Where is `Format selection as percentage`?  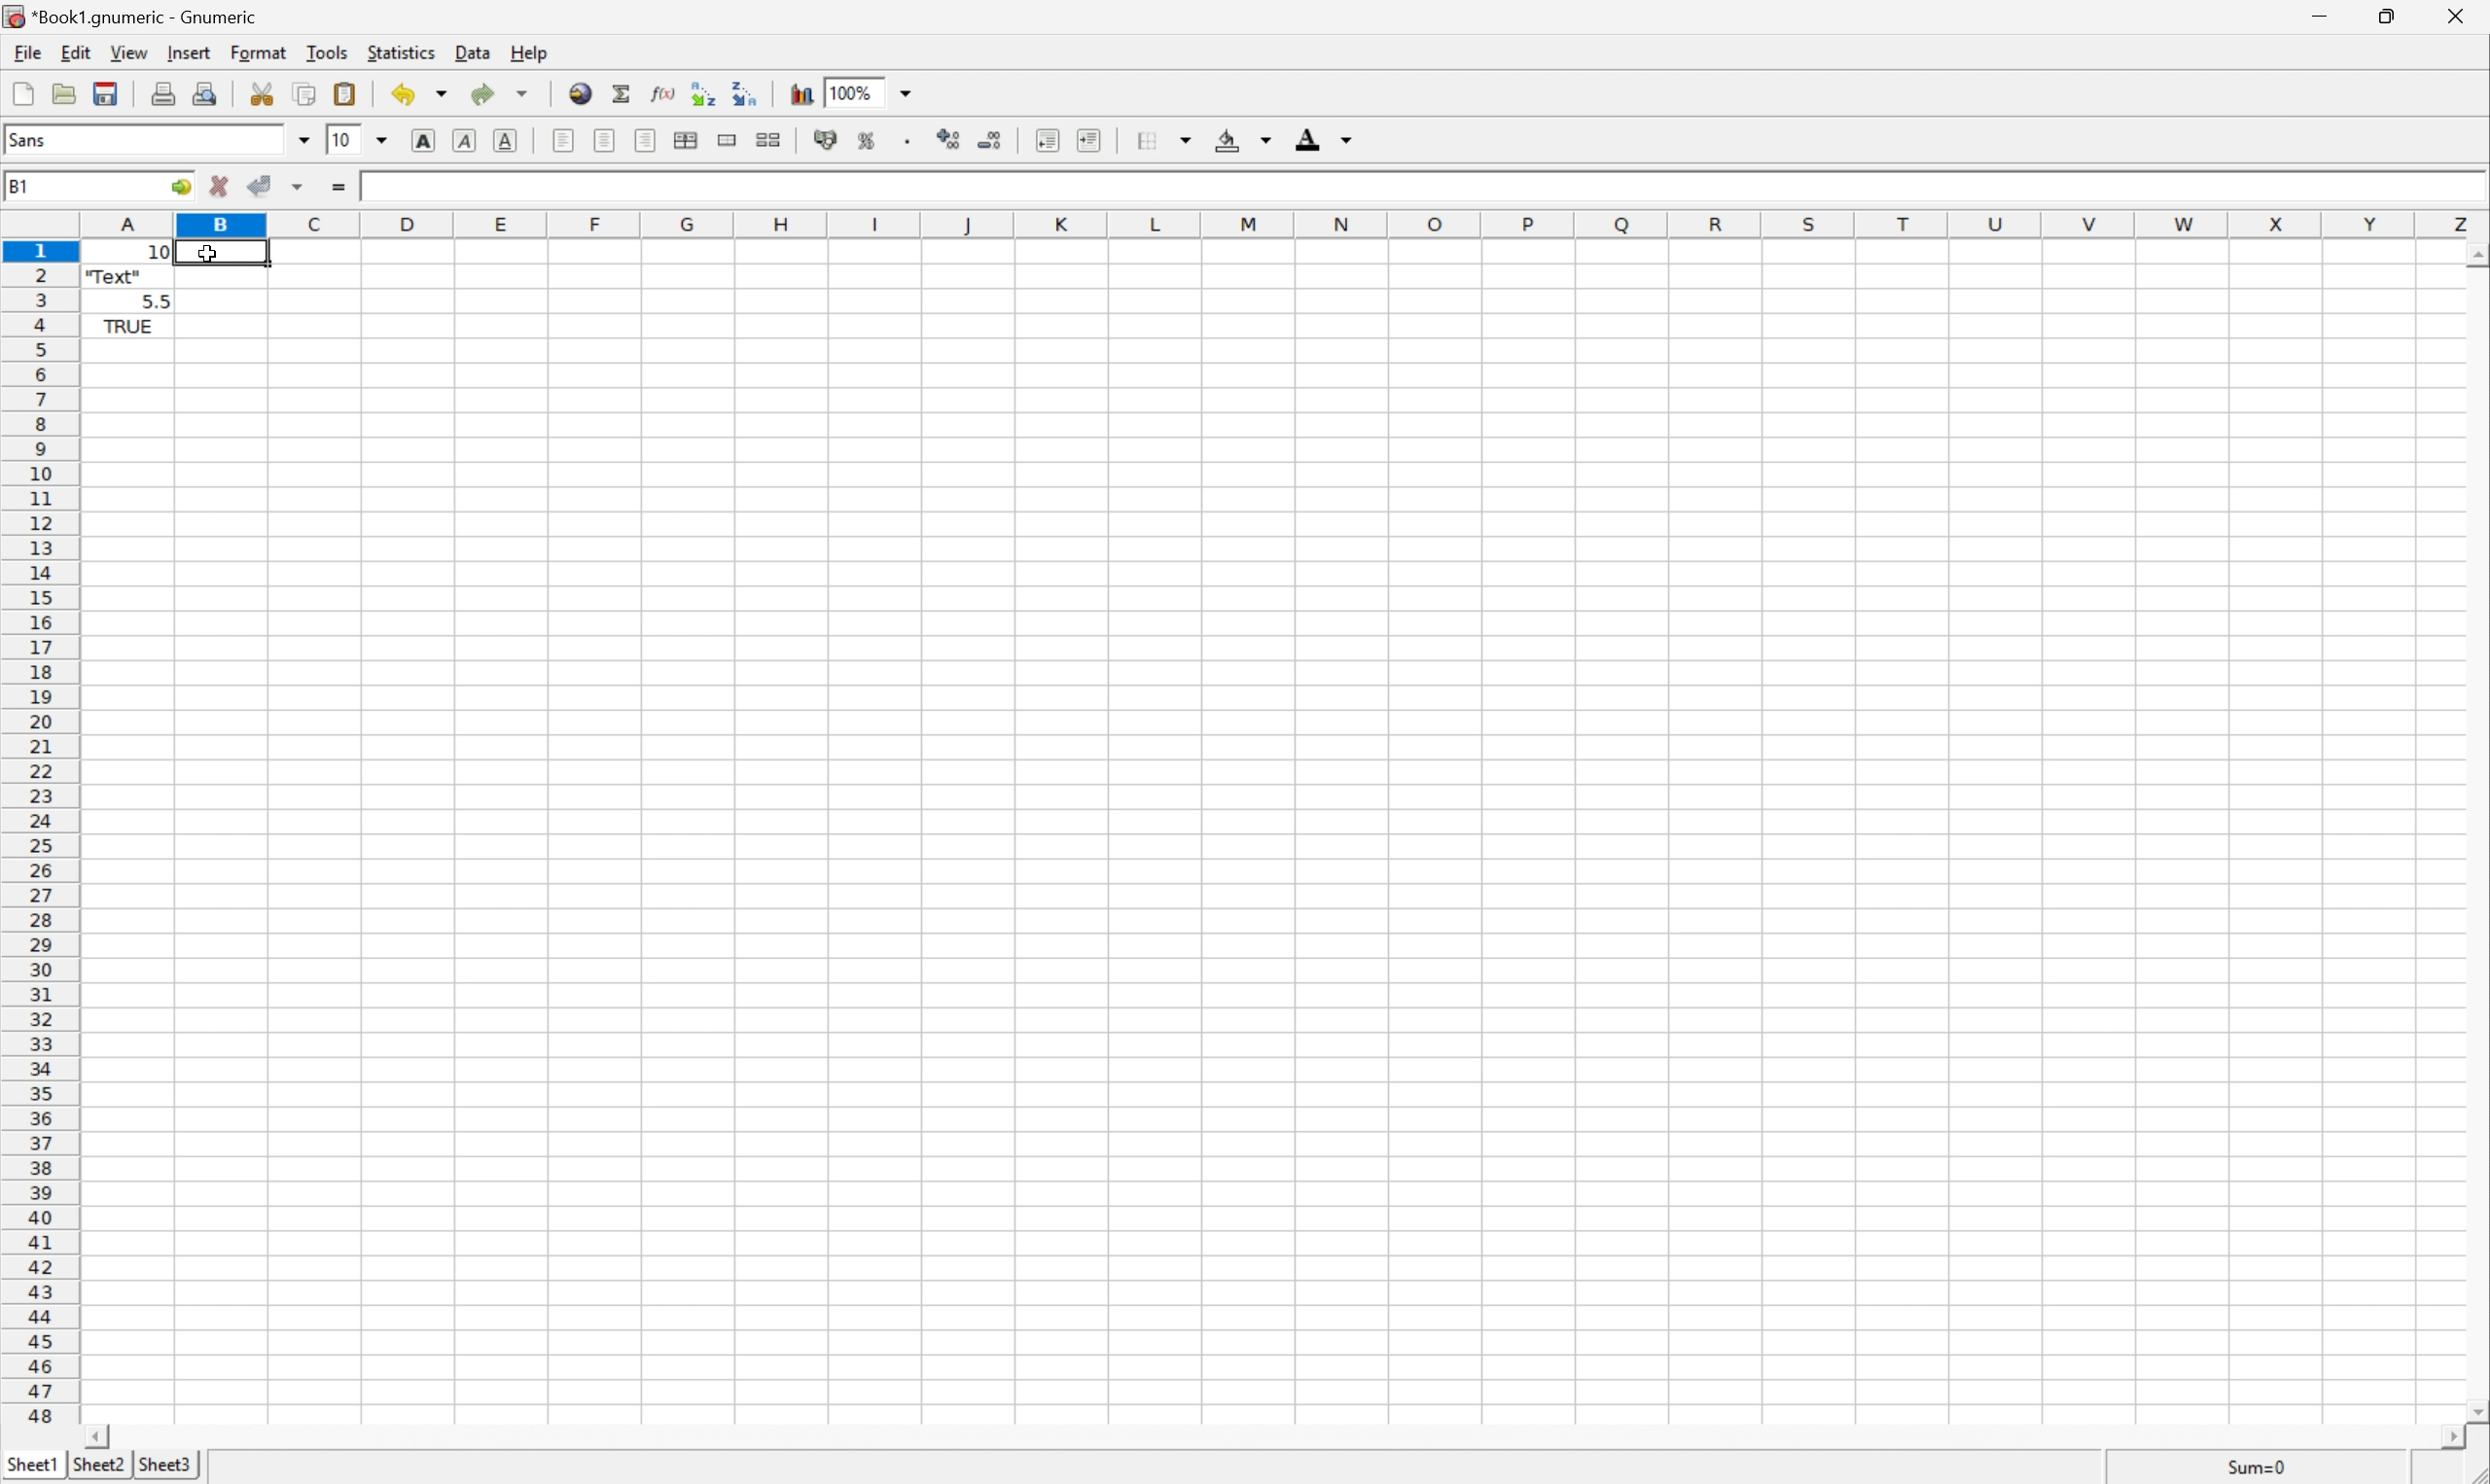 Format selection as percentage is located at coordinates (865, 140).